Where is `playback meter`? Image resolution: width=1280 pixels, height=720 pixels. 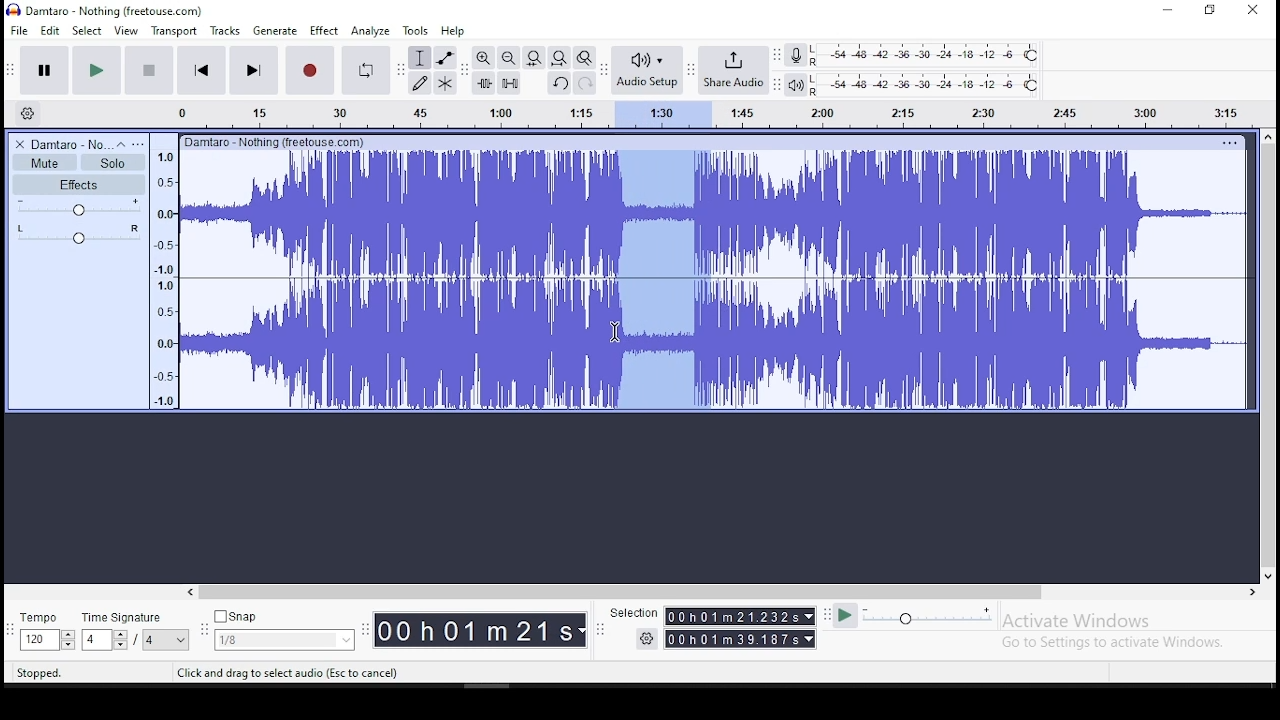 playback meter is located at coordinates (797, 85).